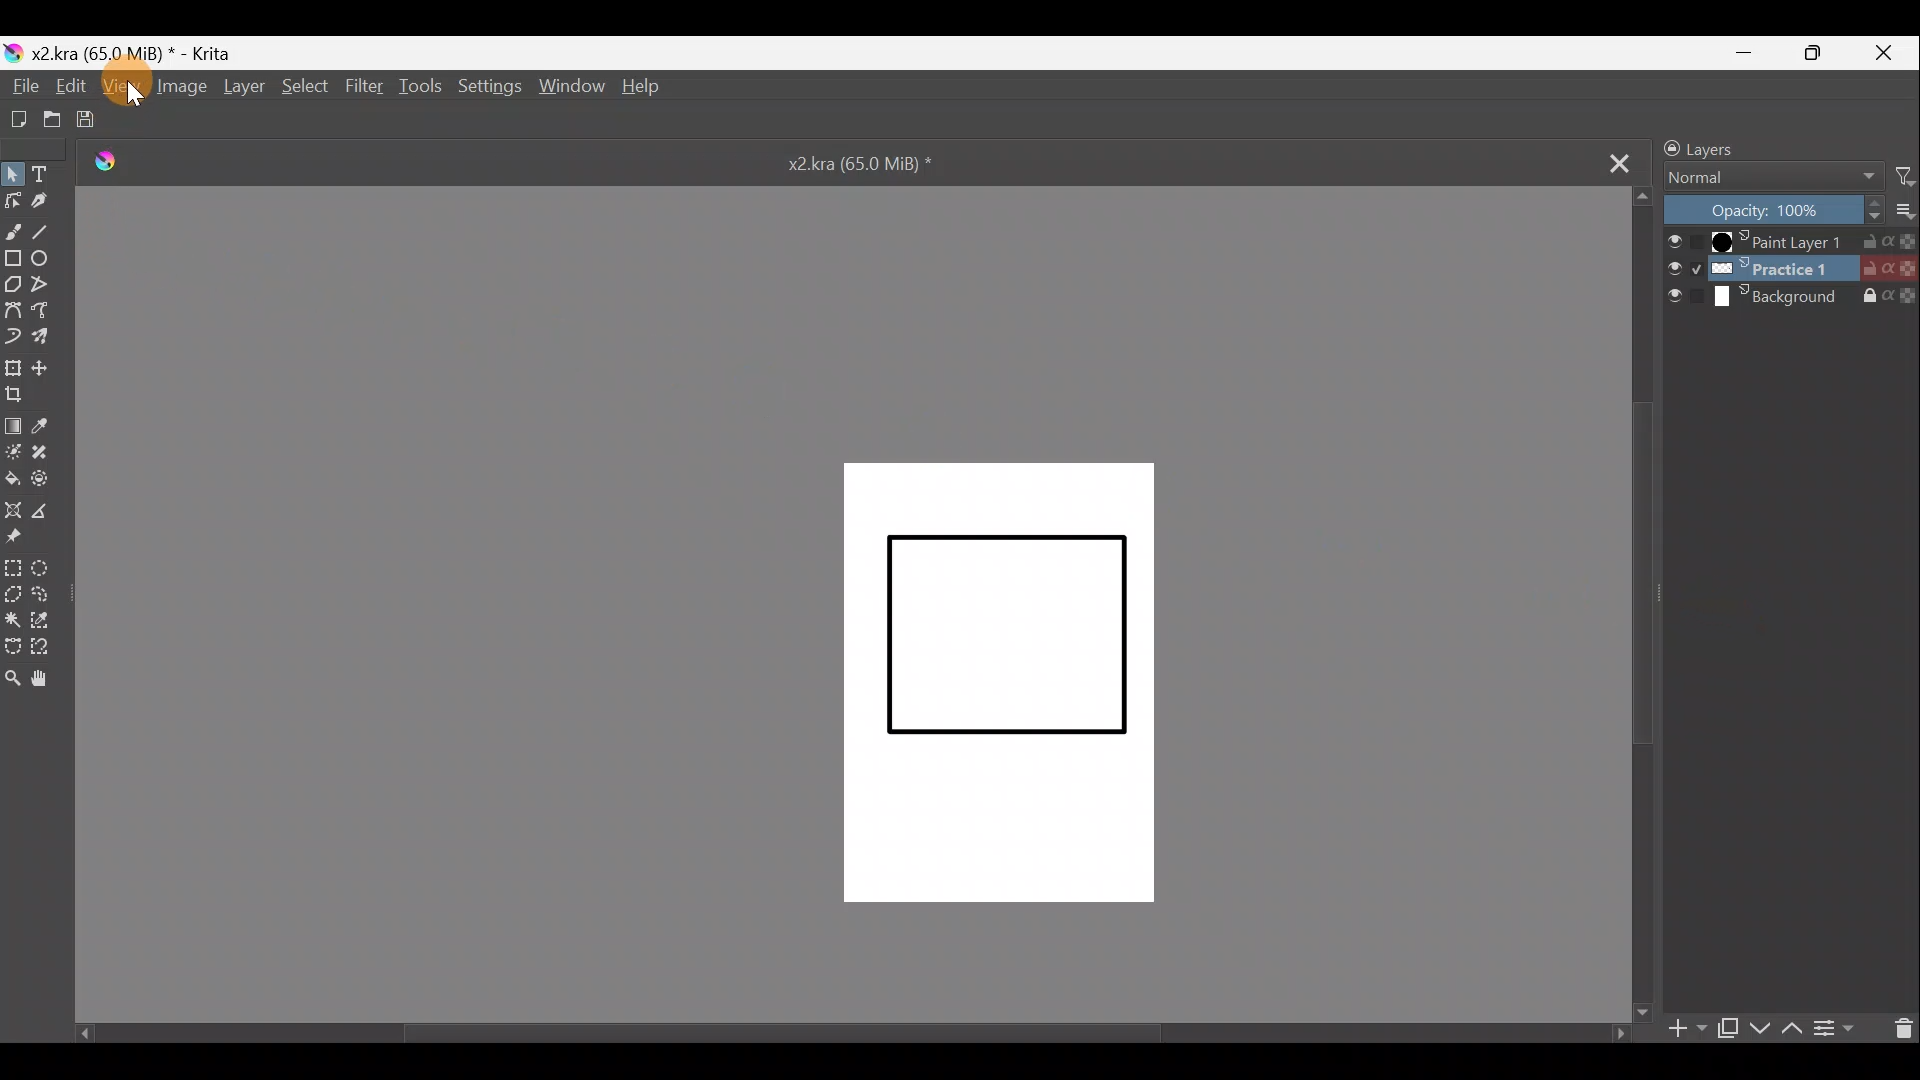  Describe the element at coordinates (997, 681) in the screenshot. I see `Canvas` at that location.